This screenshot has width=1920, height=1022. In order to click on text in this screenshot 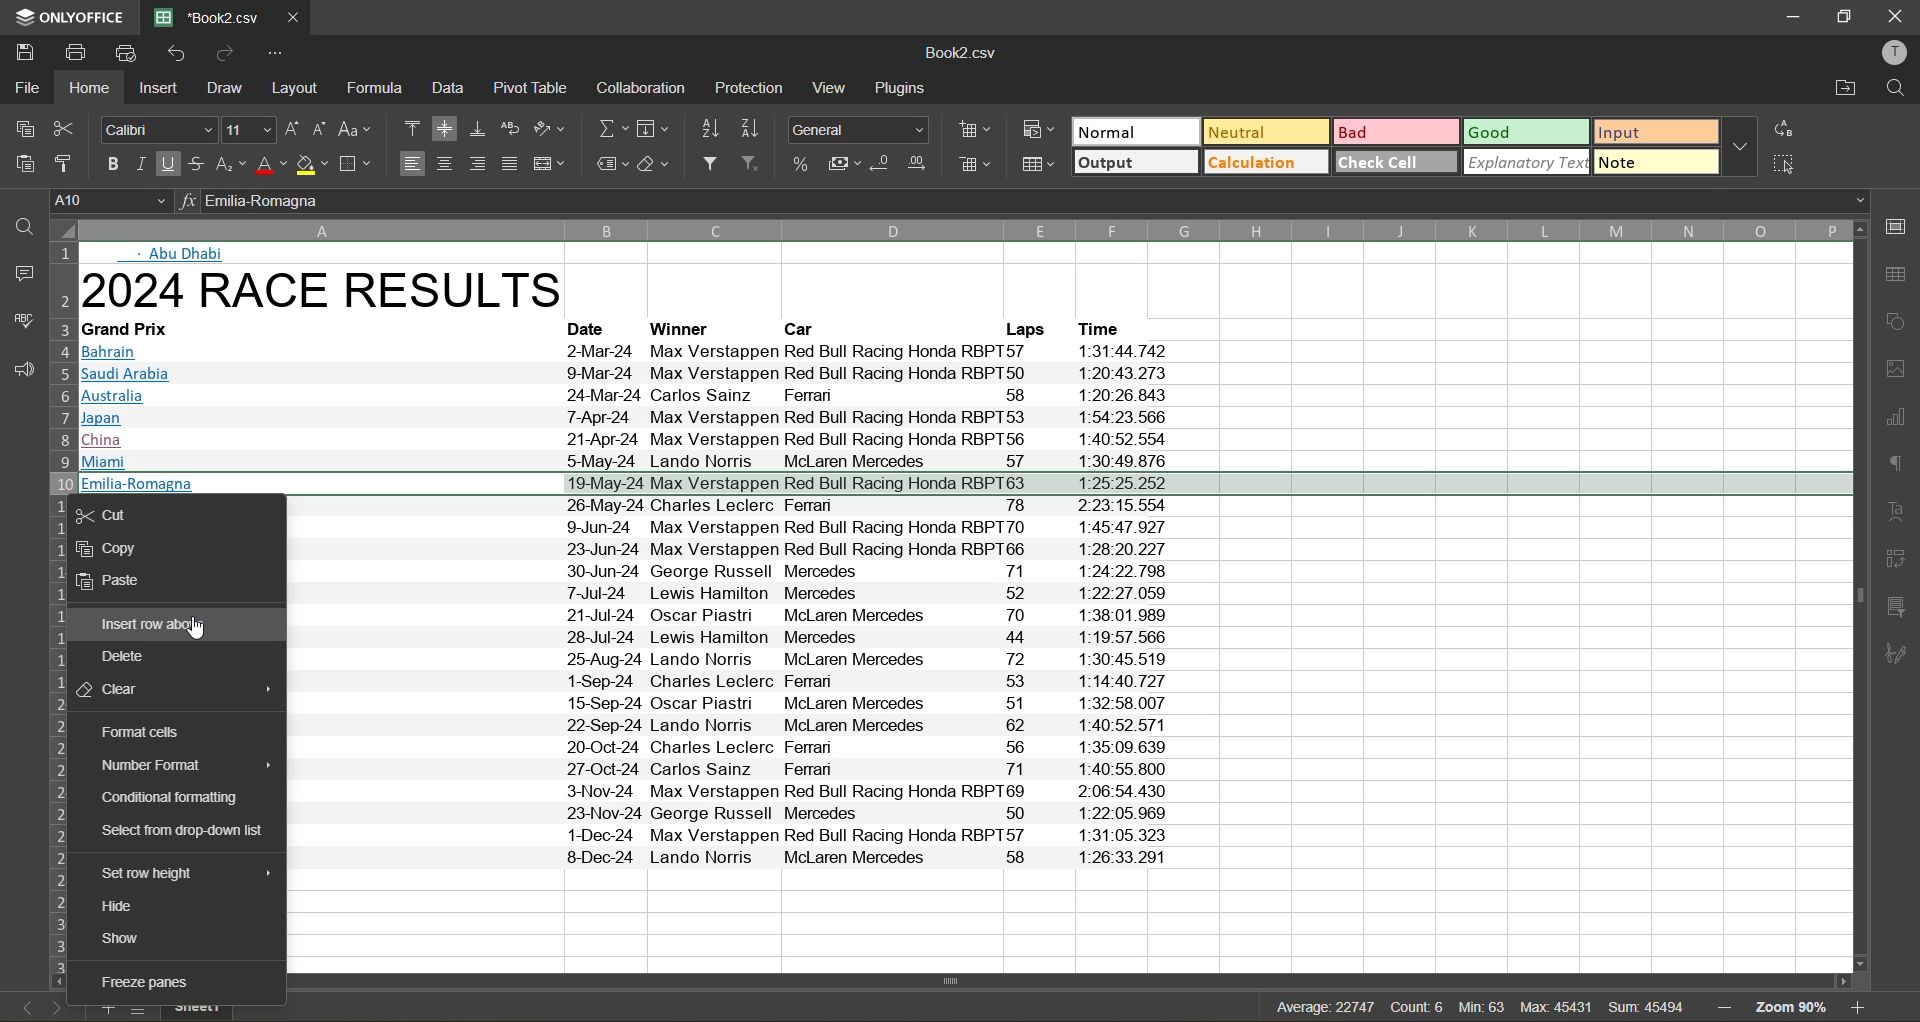, I will do `click(1901, 510)`.